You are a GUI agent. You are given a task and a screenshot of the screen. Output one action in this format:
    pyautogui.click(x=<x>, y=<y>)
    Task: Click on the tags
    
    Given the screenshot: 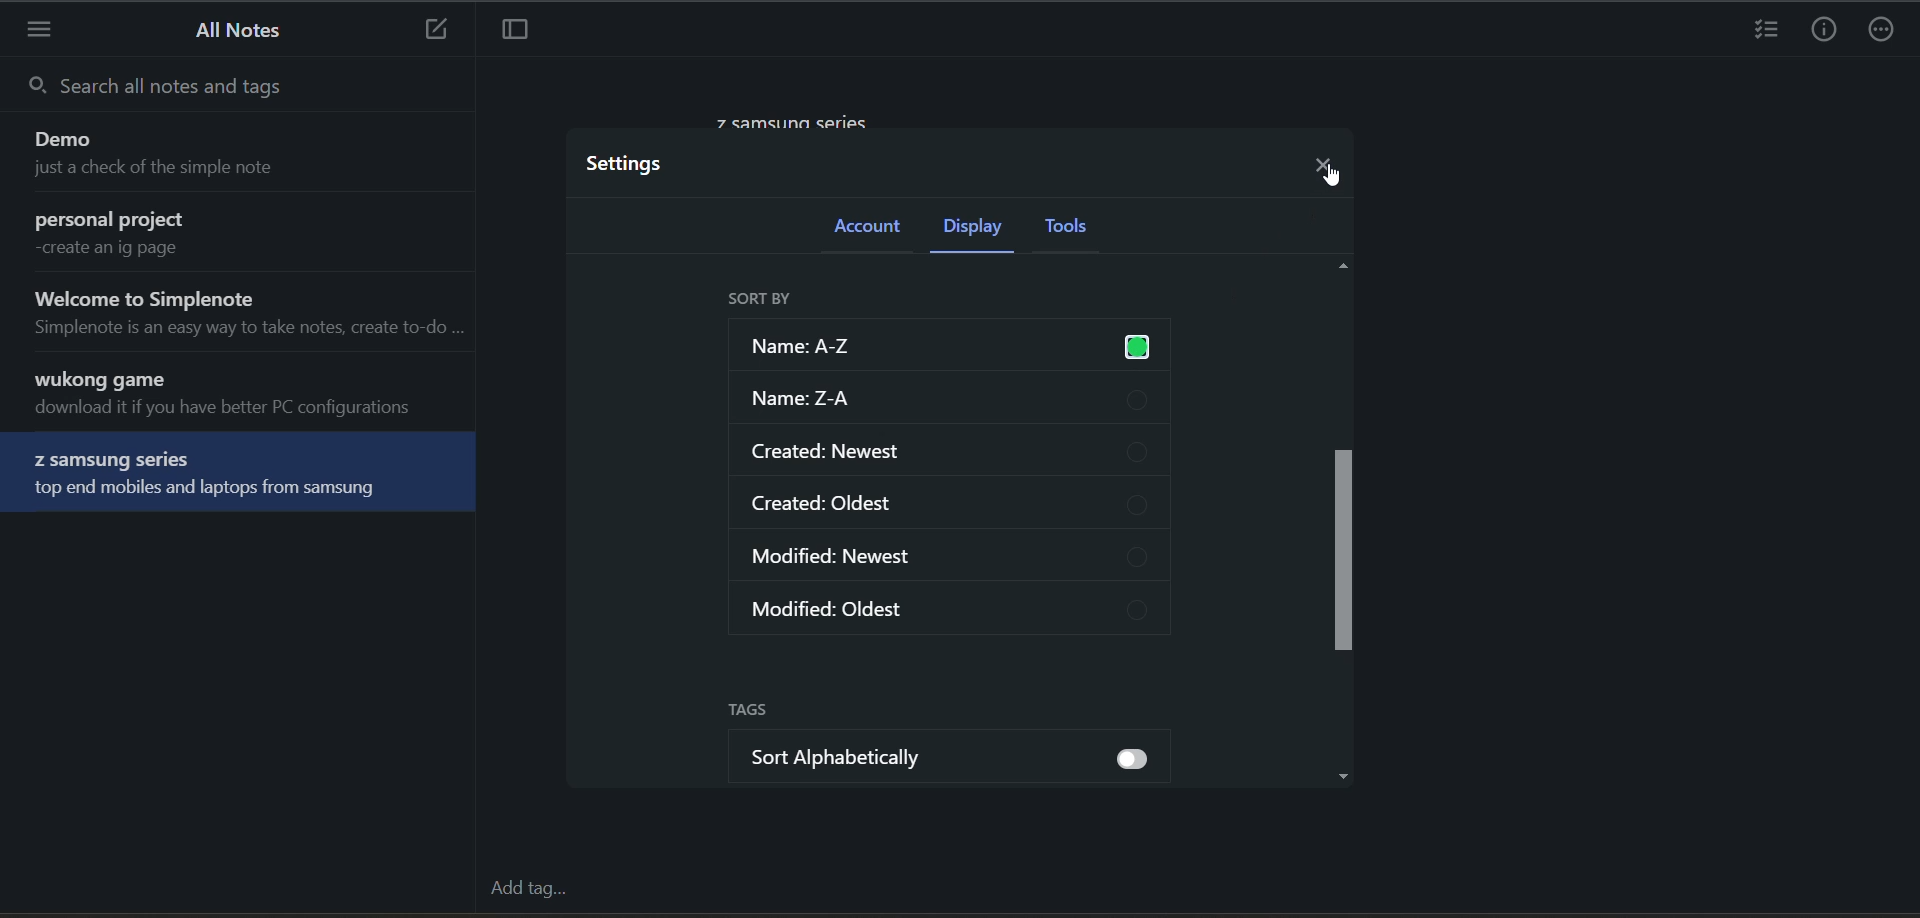 What is the action you would take?
    pyautogui.click(x=762, y=712)
    